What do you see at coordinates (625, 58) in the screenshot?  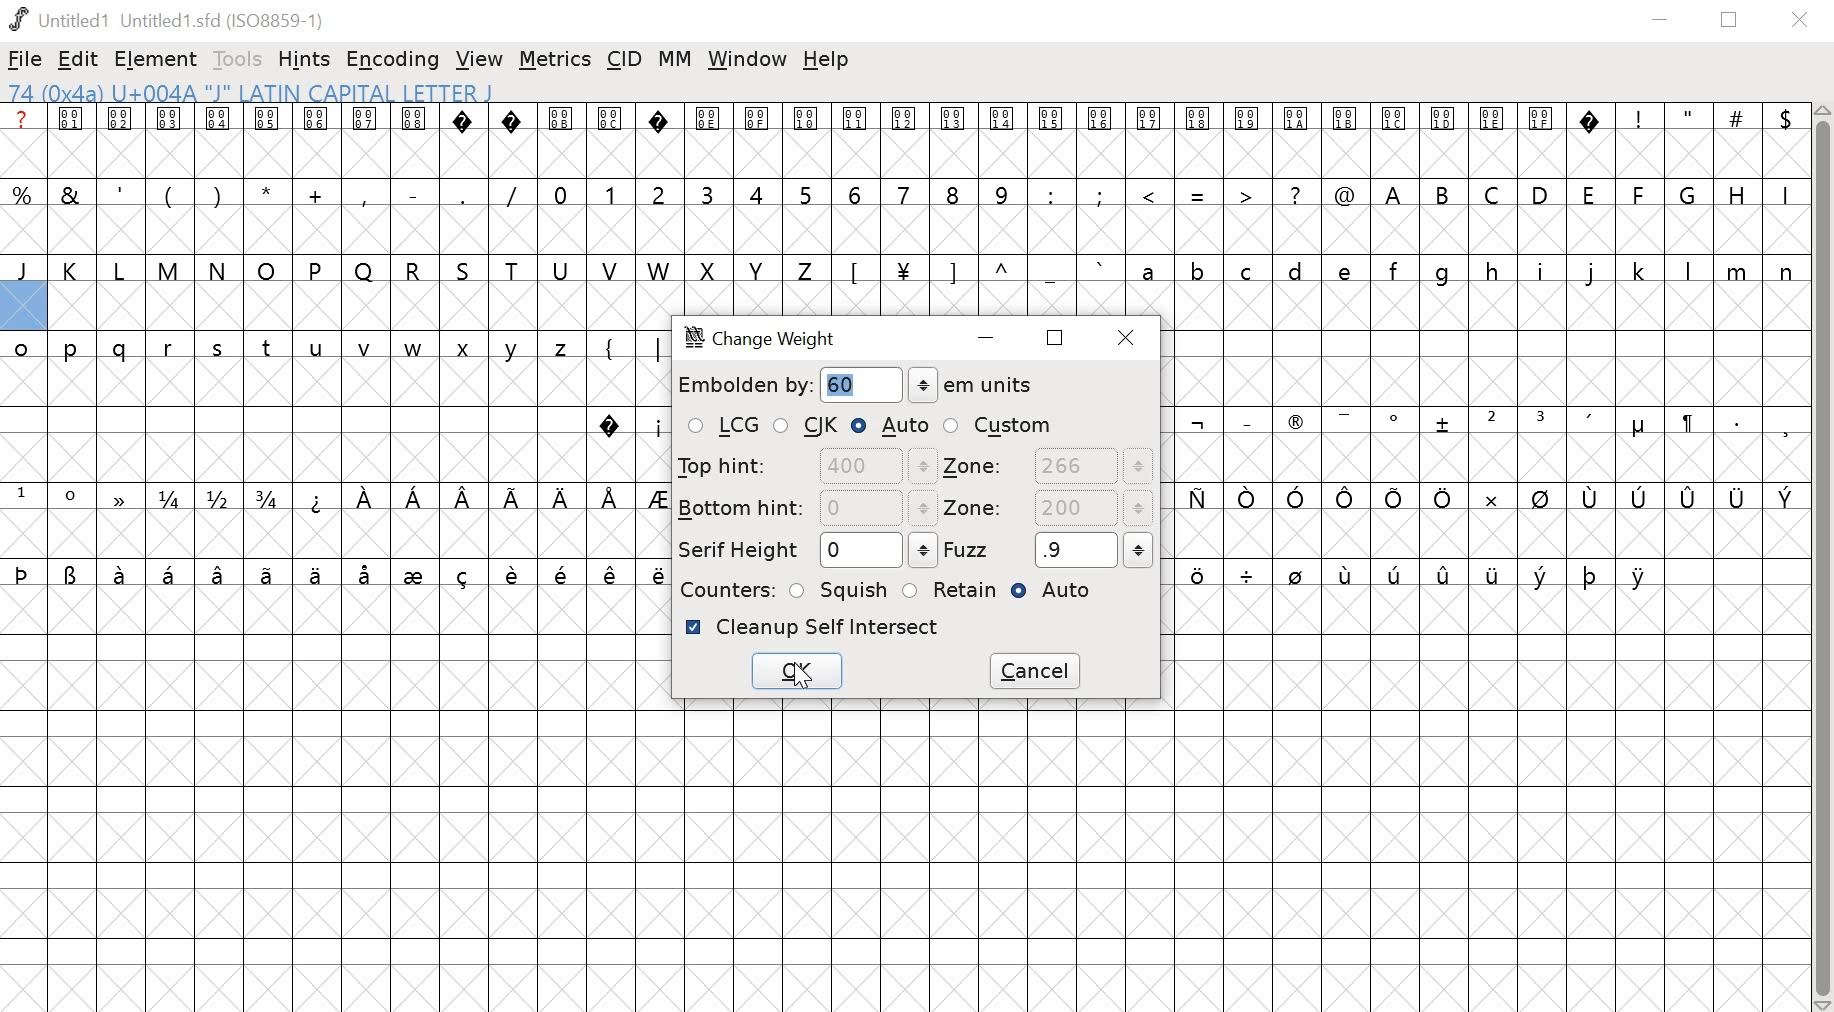 I see `CID` at bounding box center [625, 58].